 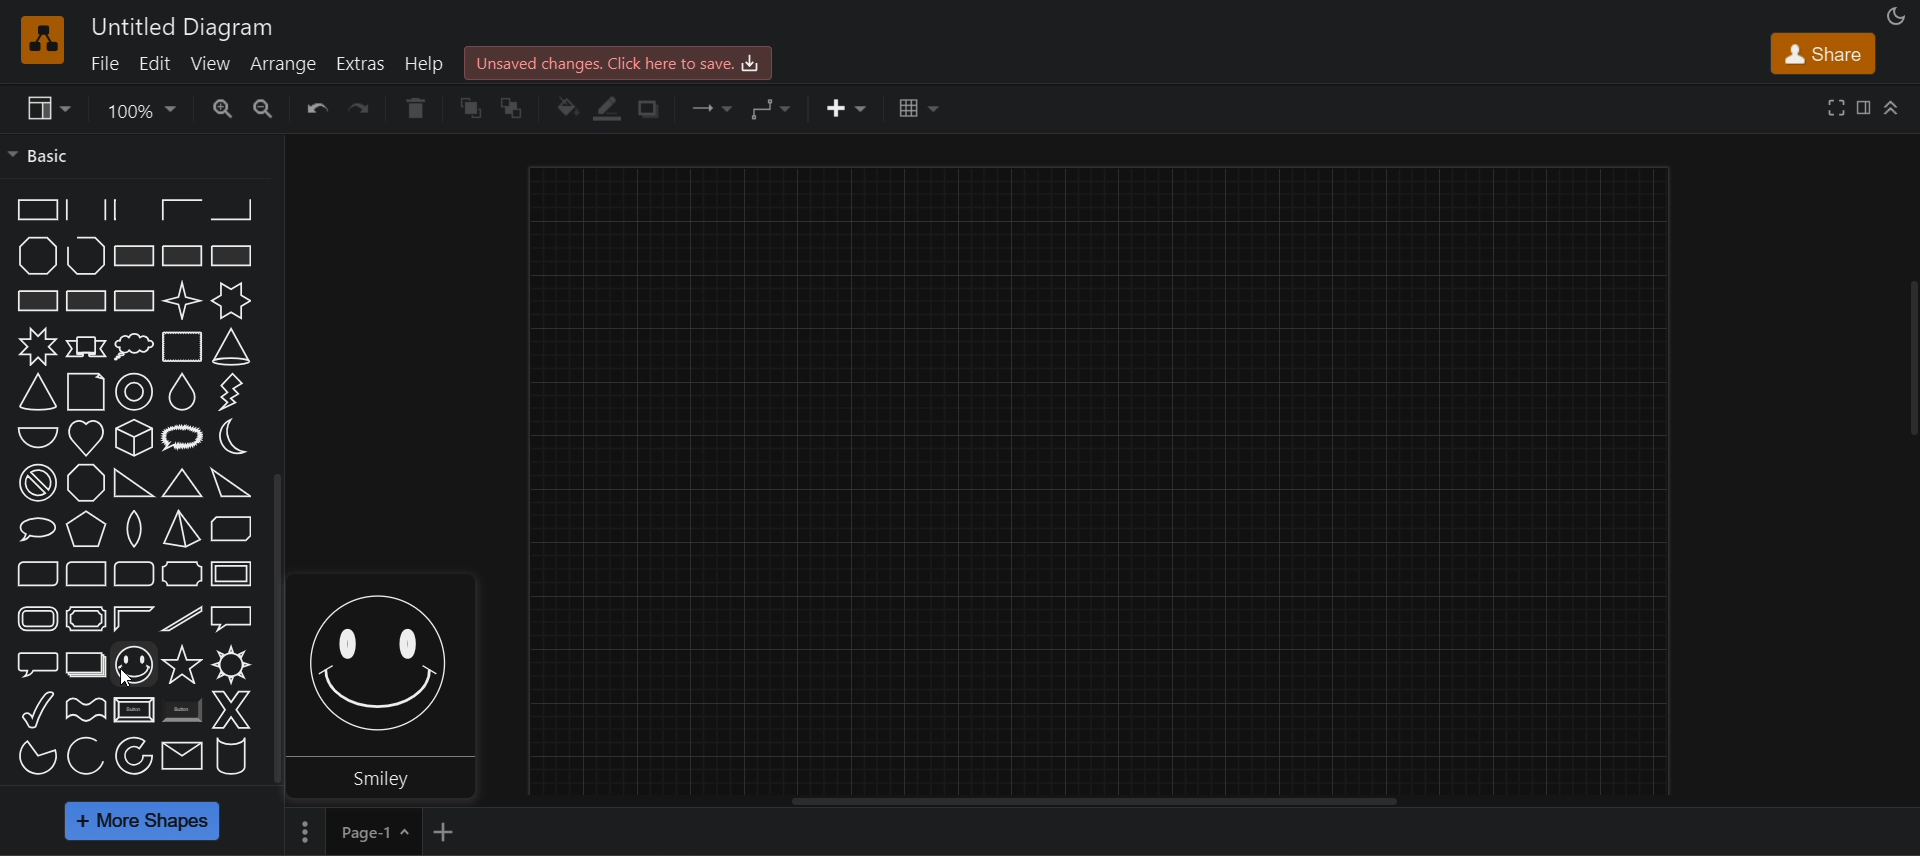 What do you see at coordinates (1822, 53) in the screenshot?
I see `share` at bounding box center [1822, 53].